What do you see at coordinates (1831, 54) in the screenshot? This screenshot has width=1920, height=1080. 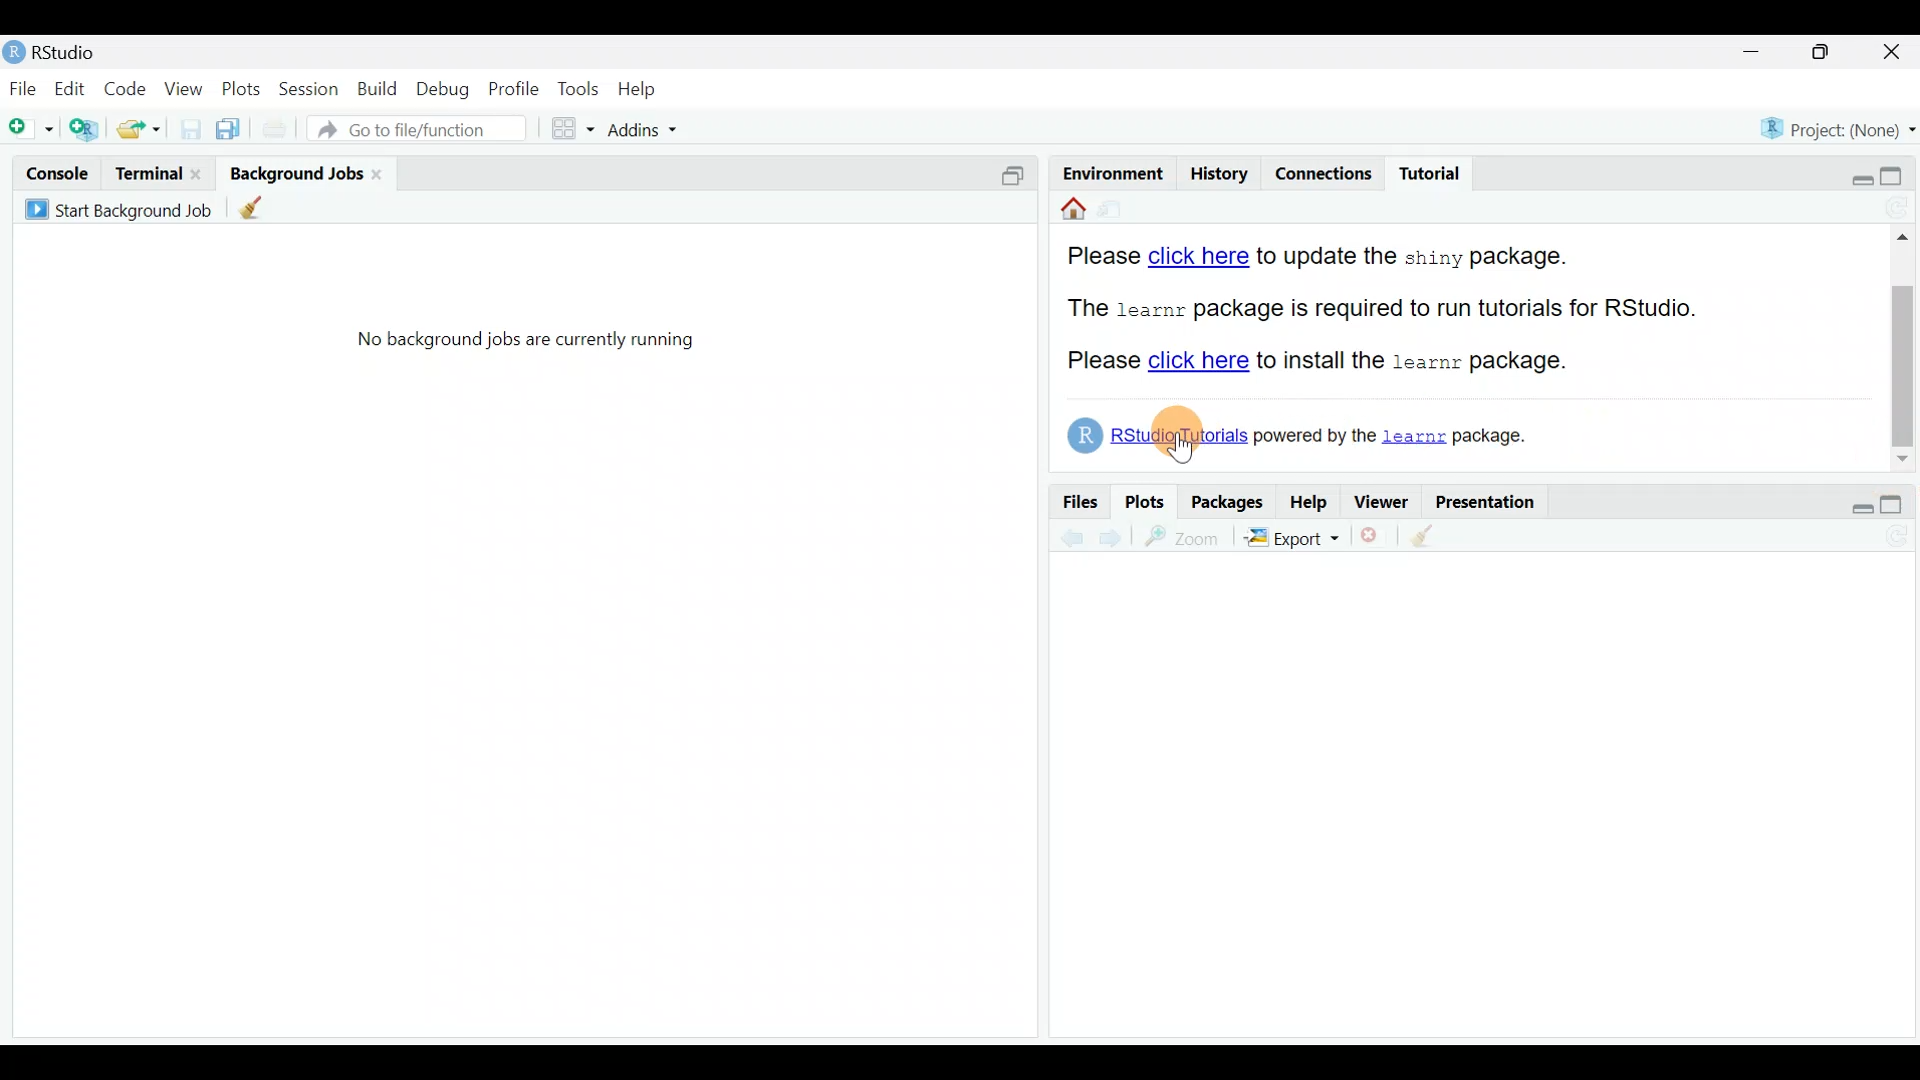 I see `Maximize` at bounding box center [1831, 54].